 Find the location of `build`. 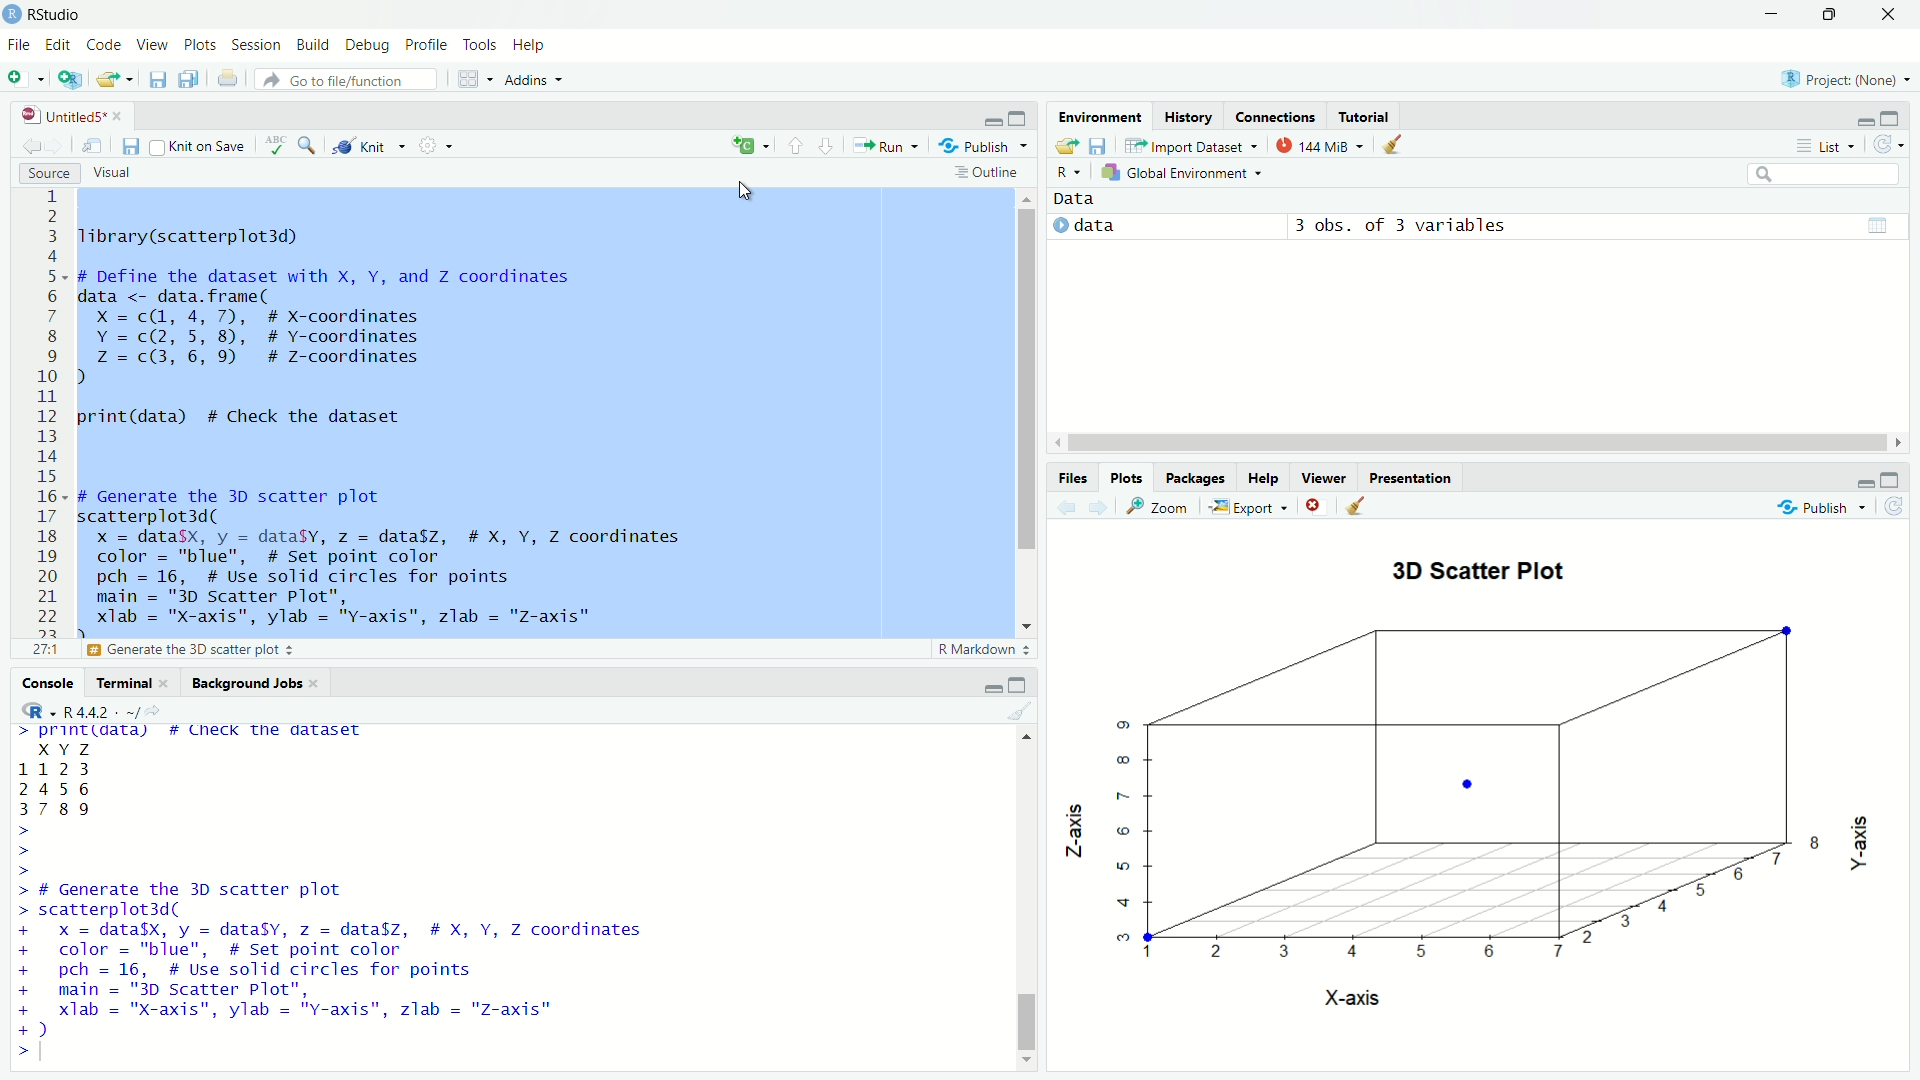

build is located at coordinates (316, 46).